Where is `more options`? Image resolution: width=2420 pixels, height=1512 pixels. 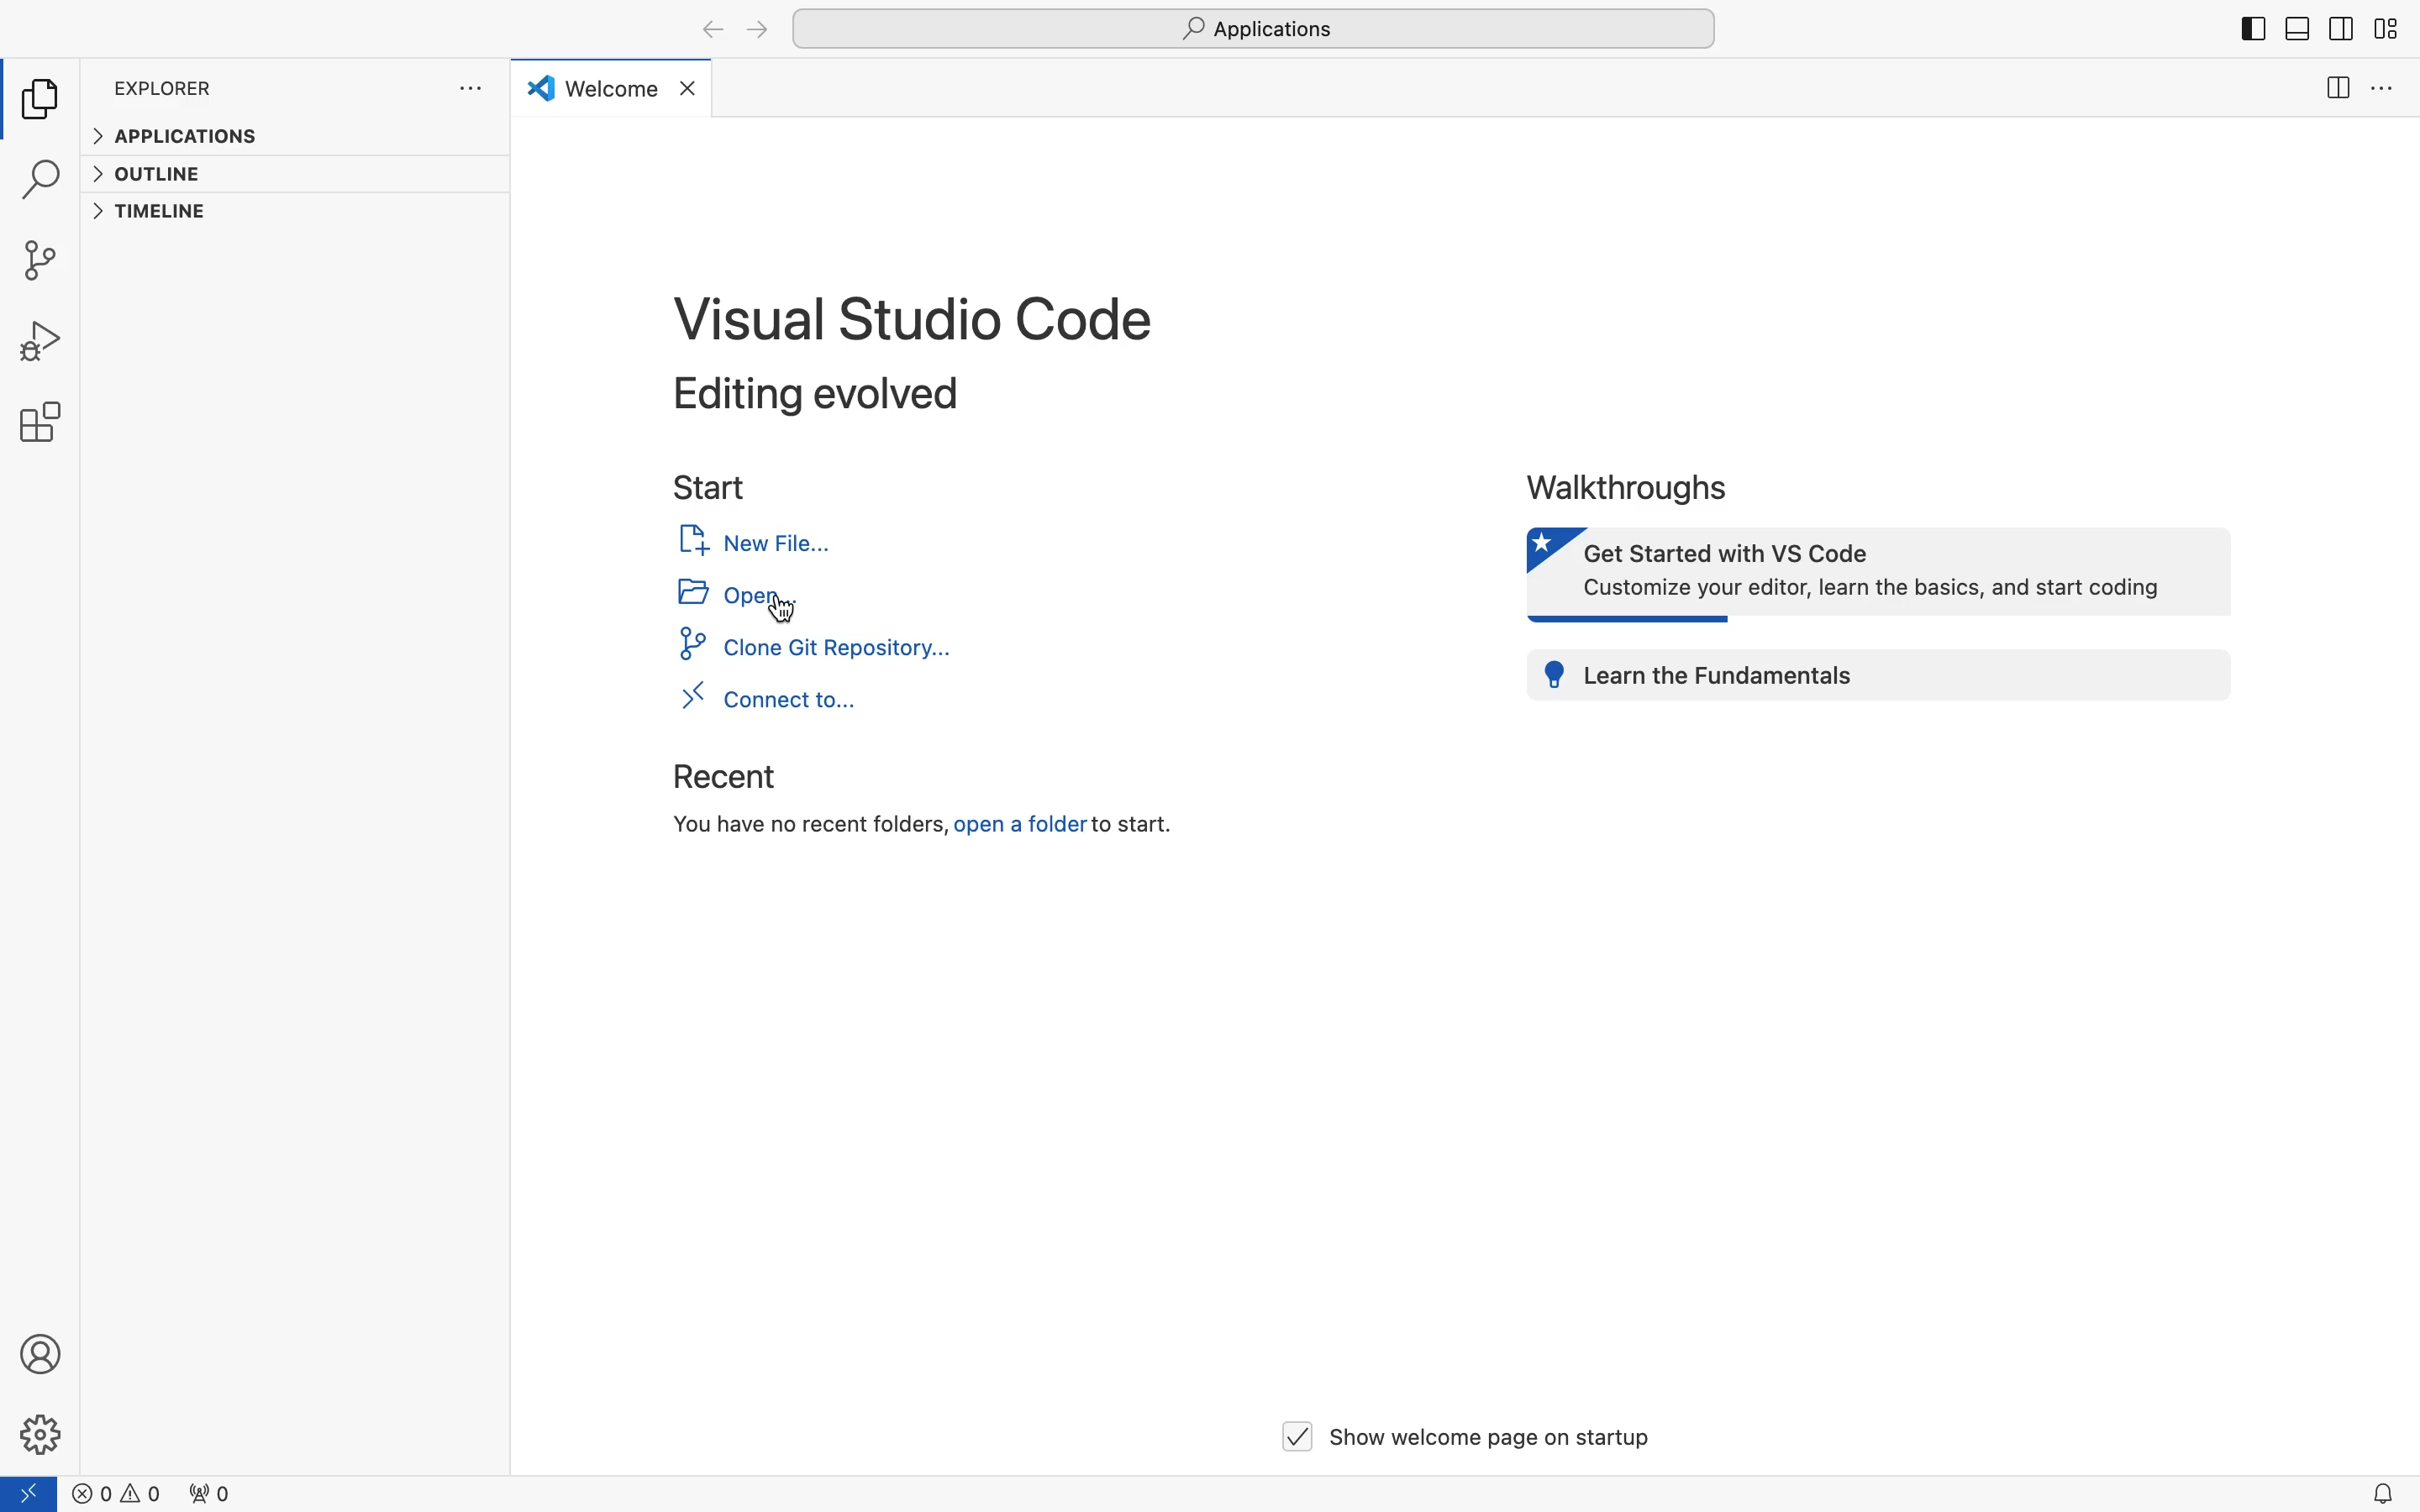 more options is located at coordinates (2381, 92).